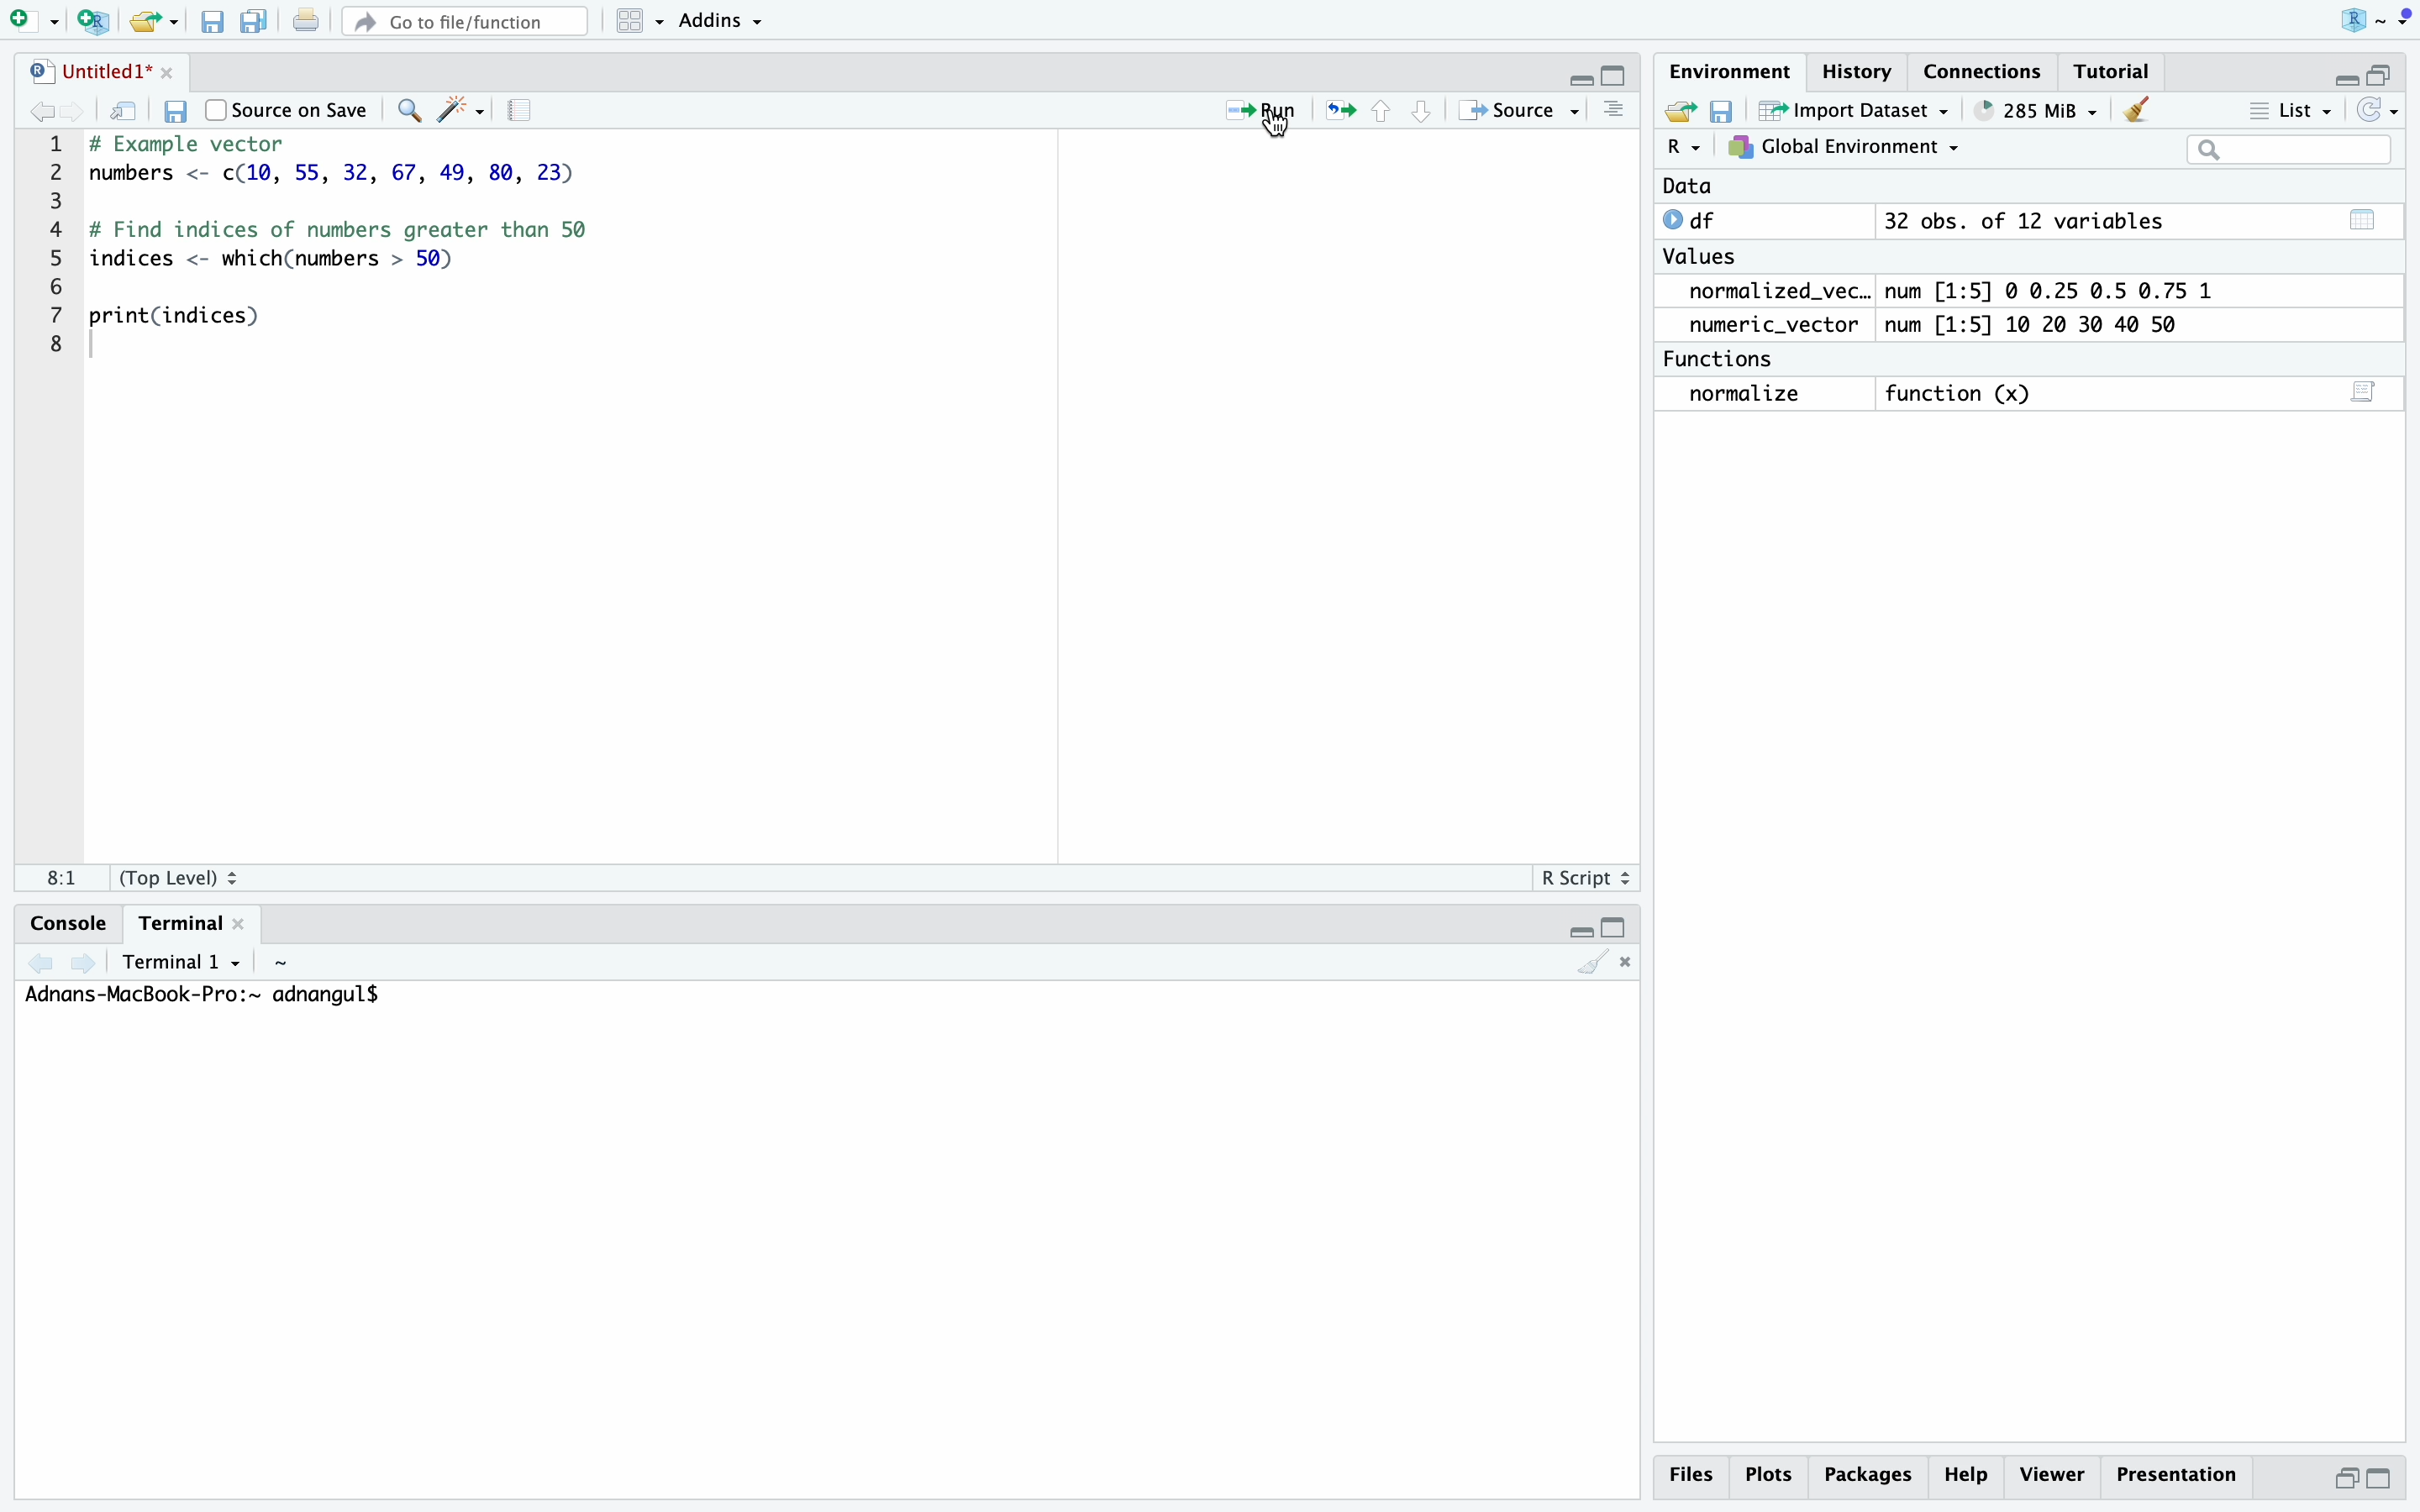  Describe the element at coordinates (460, 111) in the screenshot. I see `WRITOR` at that location.